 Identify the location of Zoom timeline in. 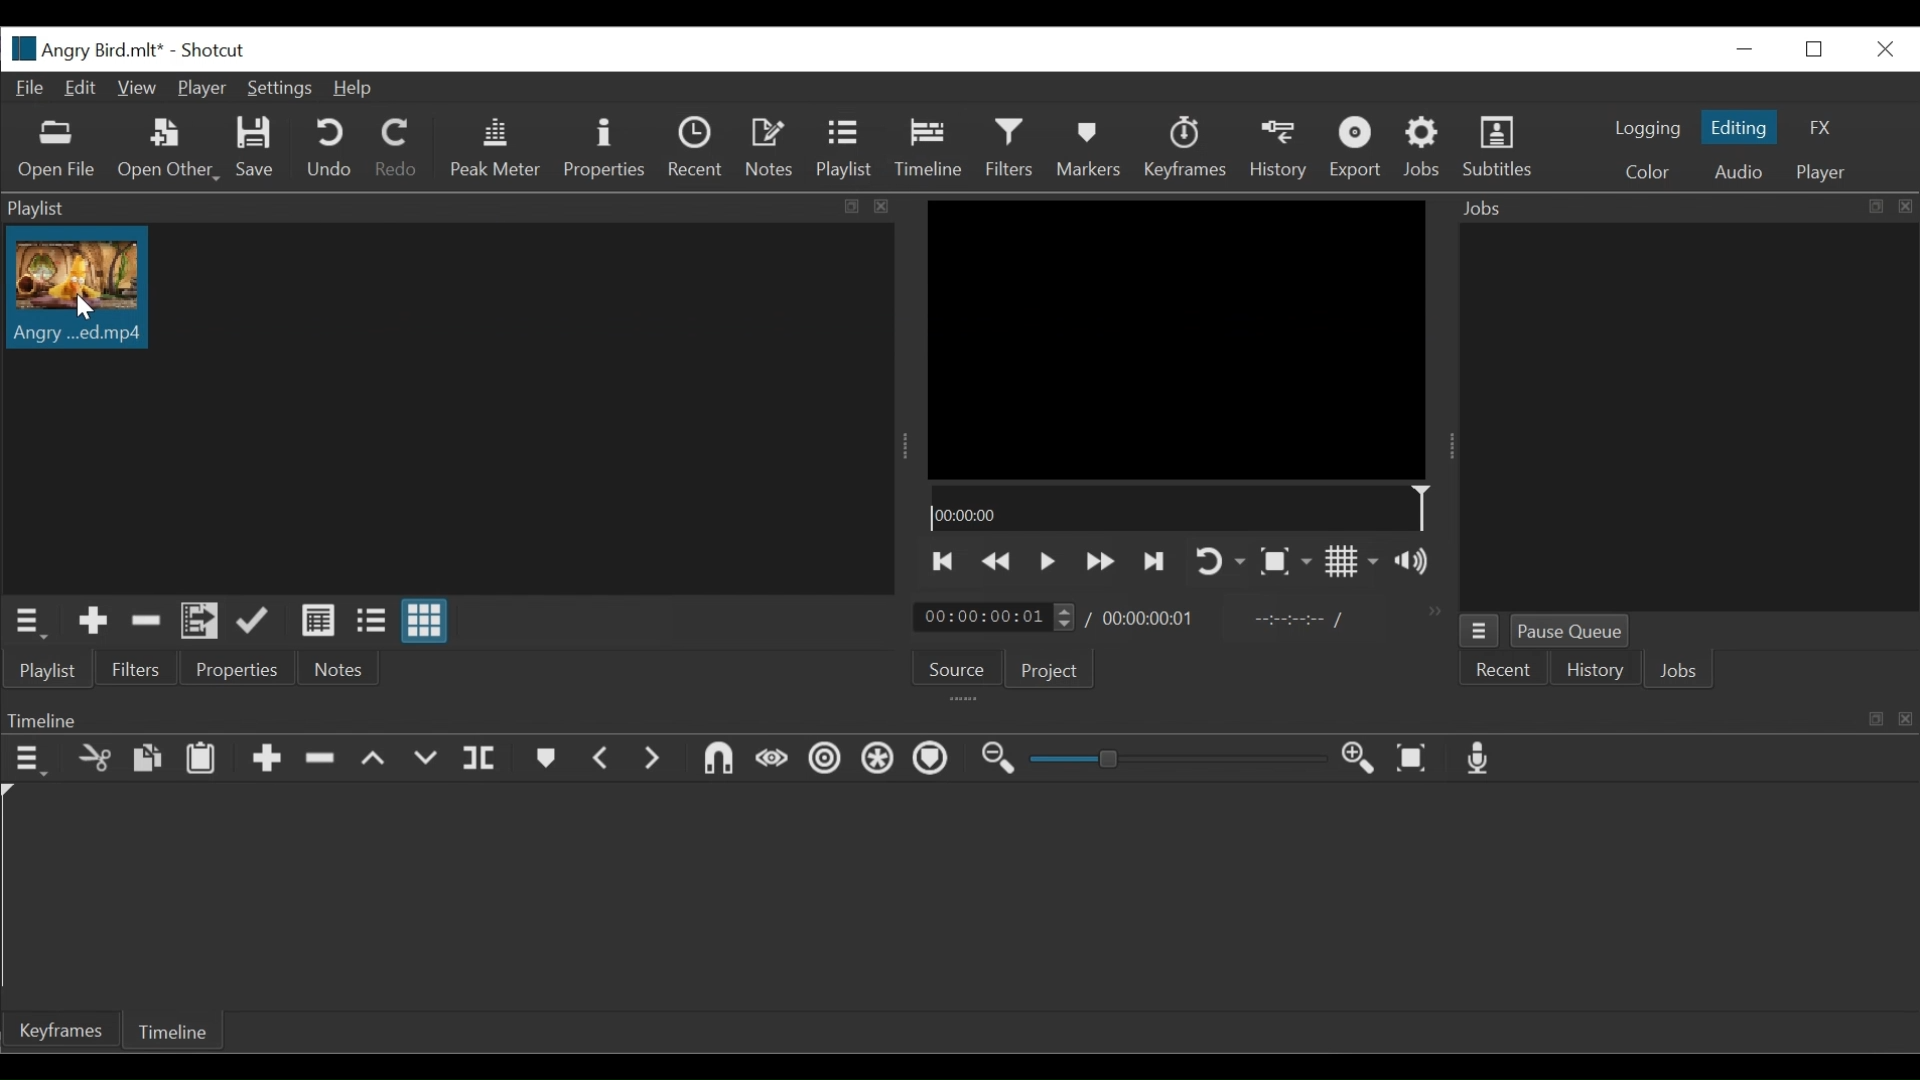
(1360, 758).